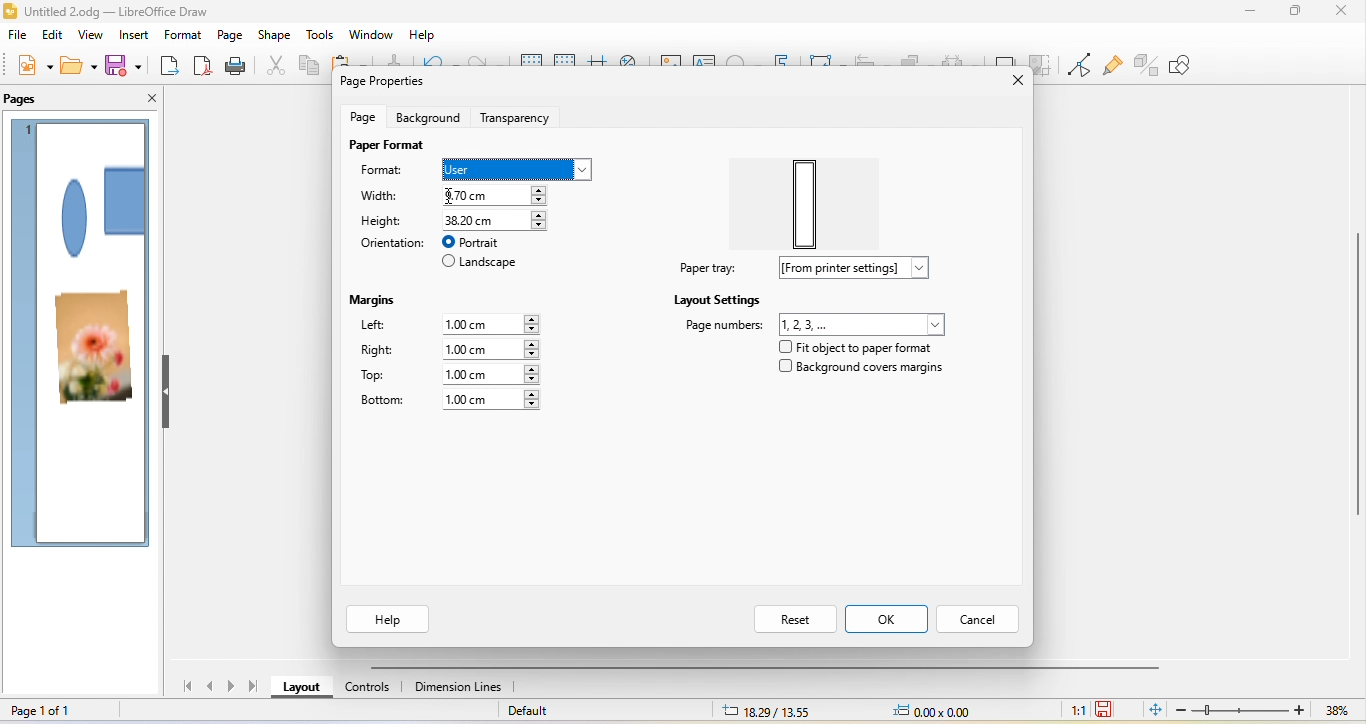 This screenshot has width=1366, height=724. What do you see at coordinates (390, 618) in the screenshot?
I see `help` at bounding box center [390, 618].